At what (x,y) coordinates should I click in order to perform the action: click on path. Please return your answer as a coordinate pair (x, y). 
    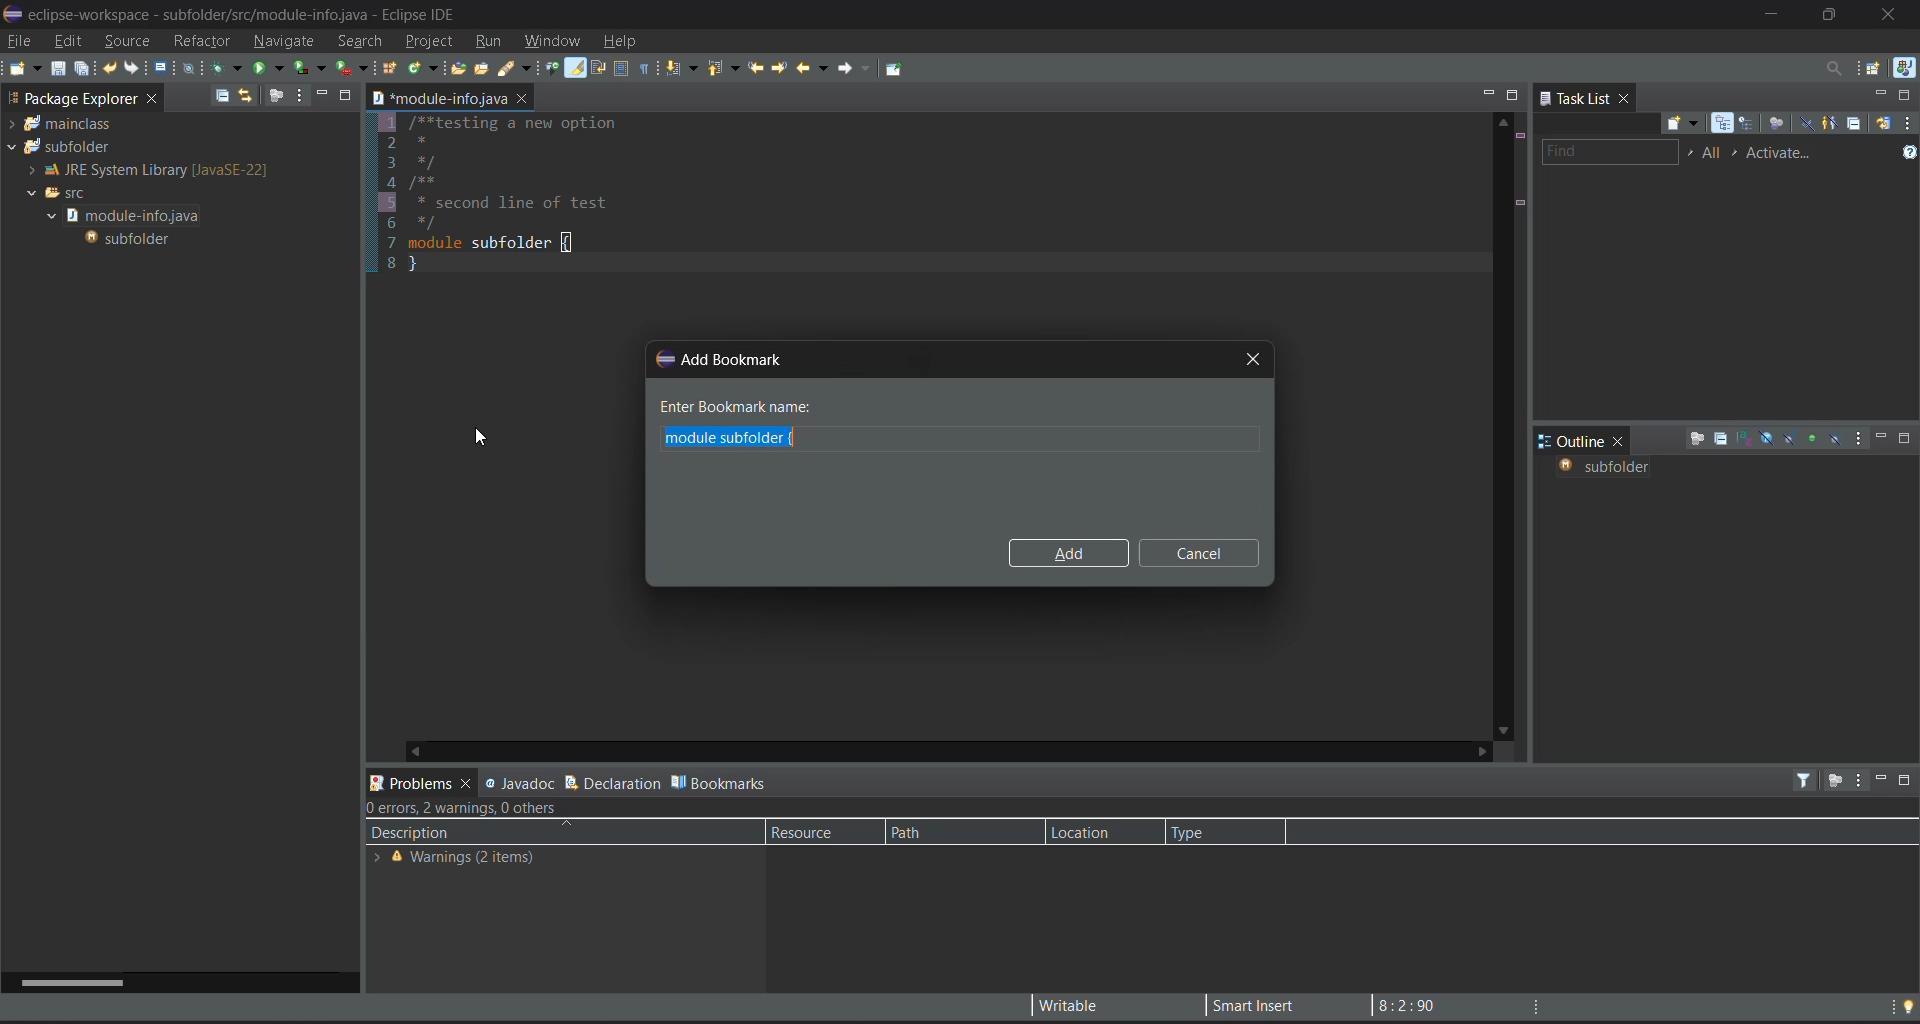
    Looking at the image, I should click on (934, 832).